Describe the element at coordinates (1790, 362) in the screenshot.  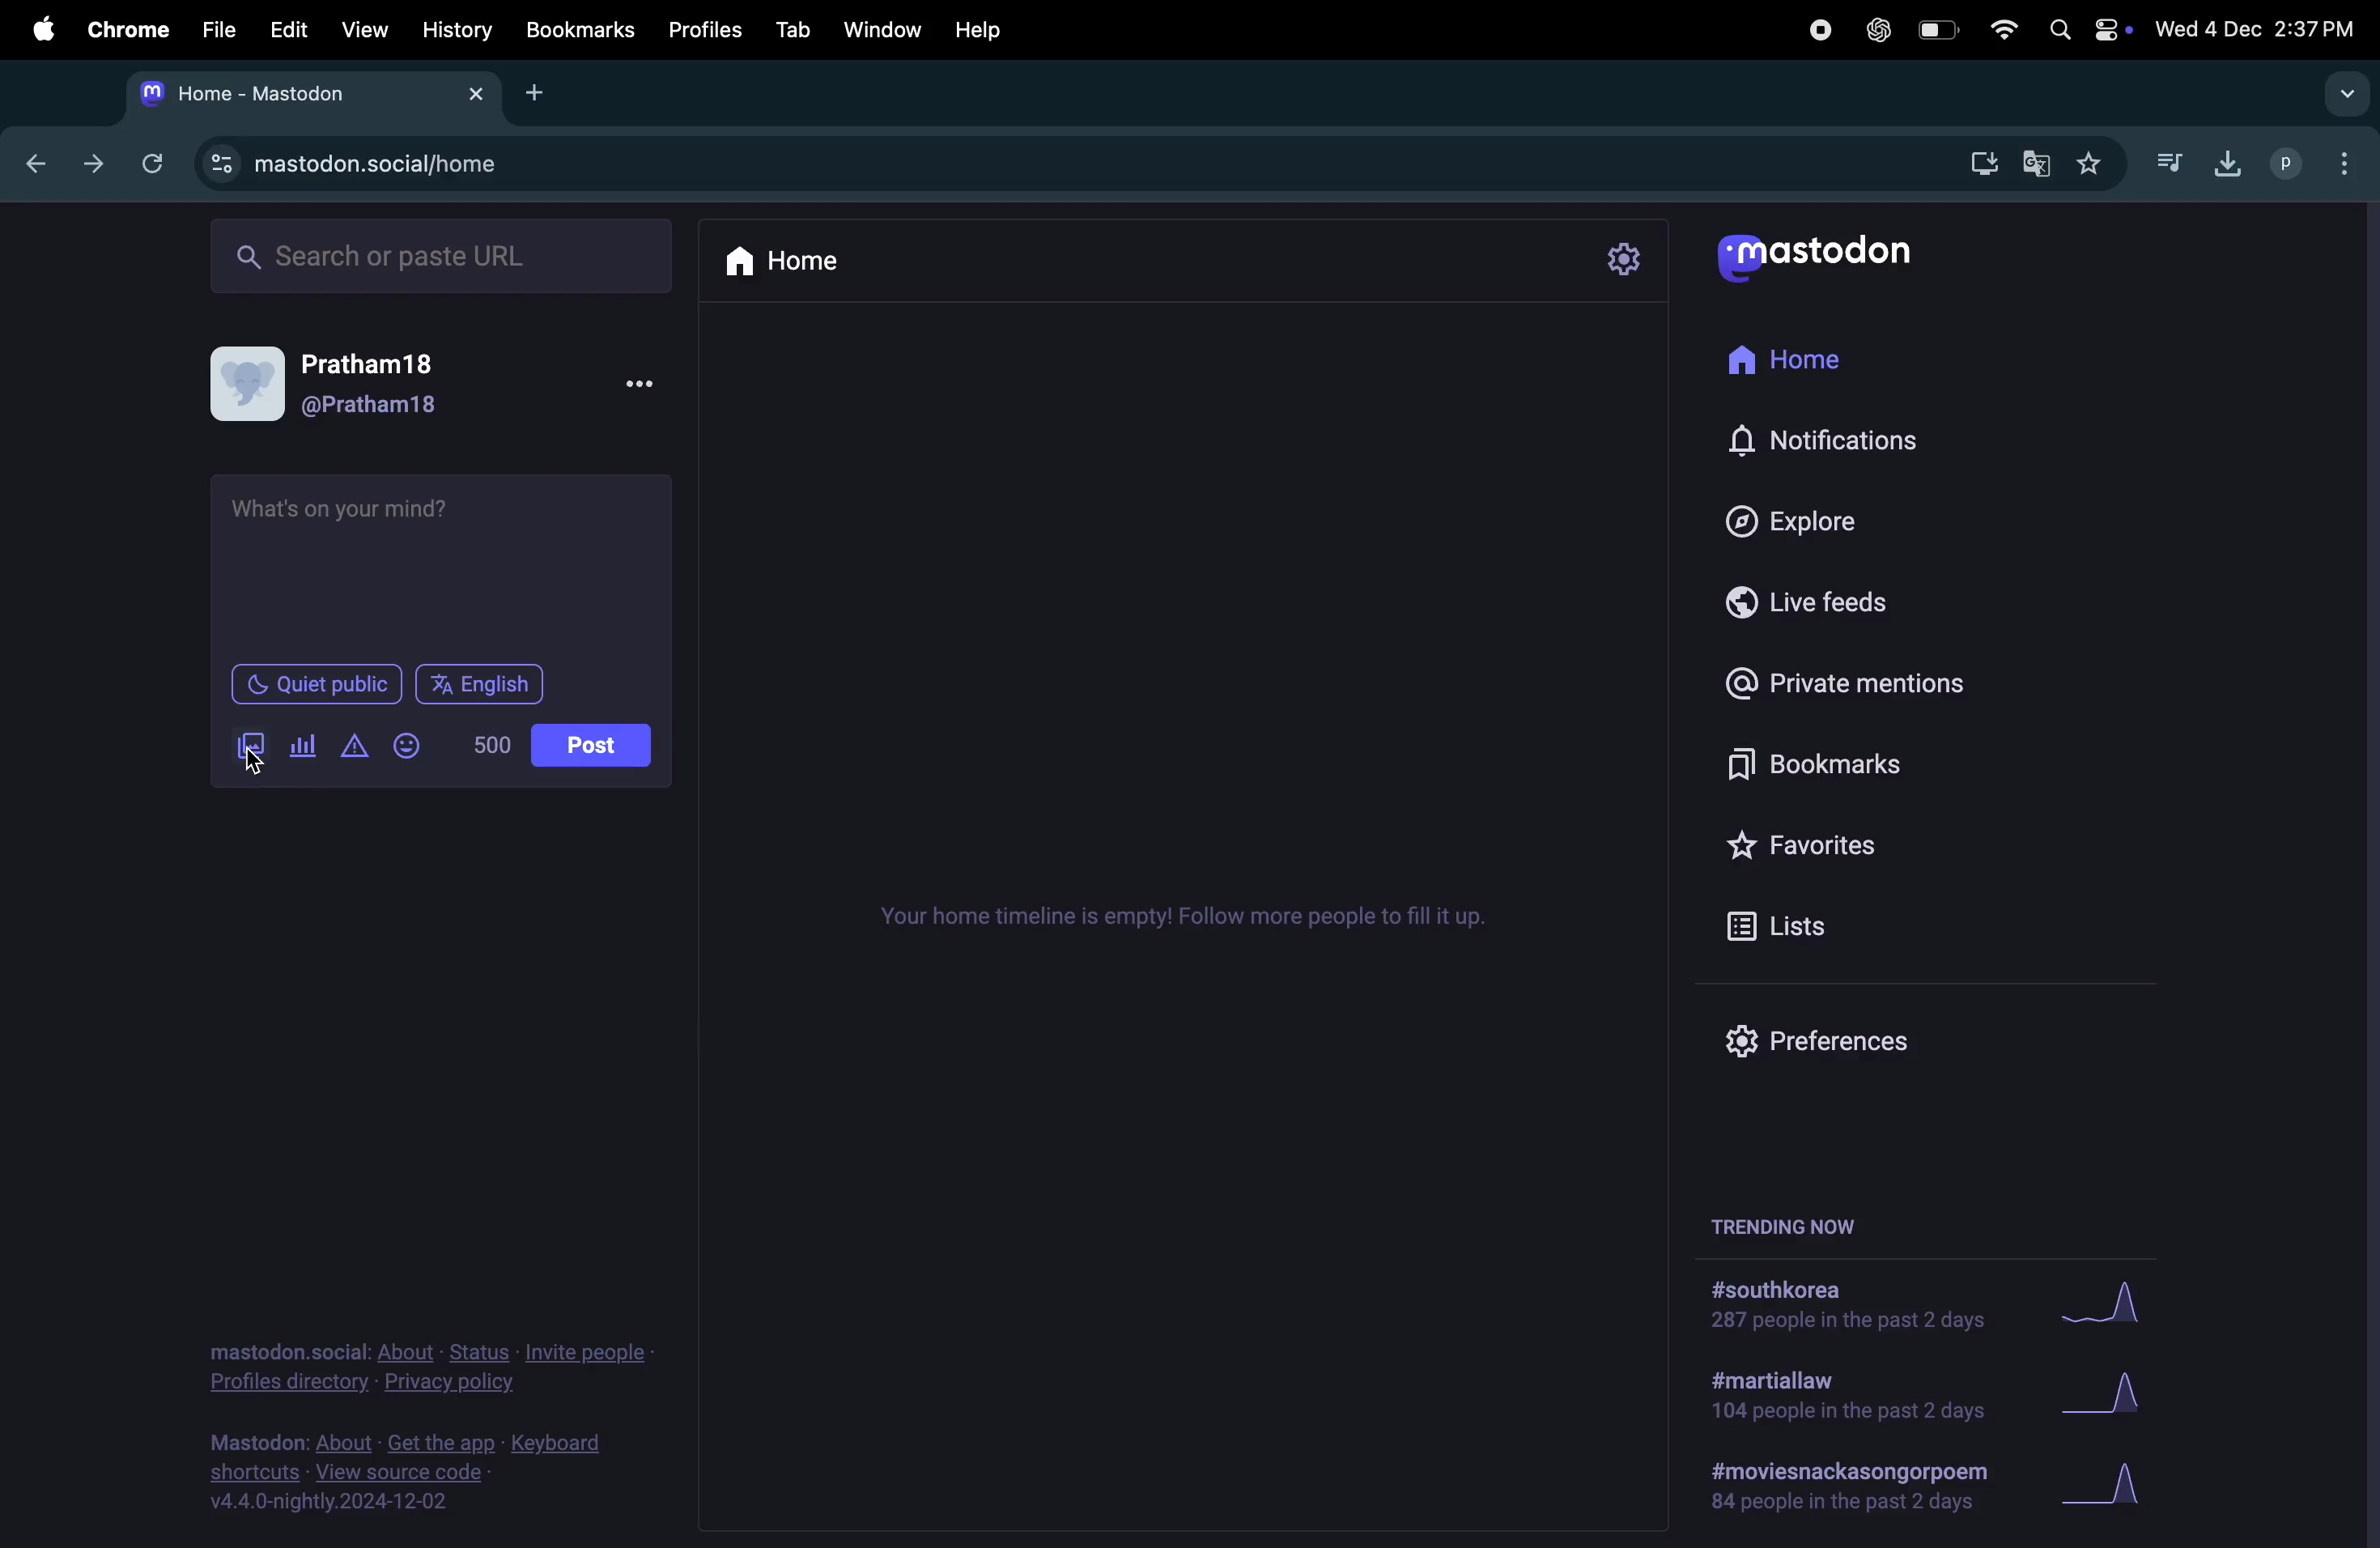
I see `home` at that location.